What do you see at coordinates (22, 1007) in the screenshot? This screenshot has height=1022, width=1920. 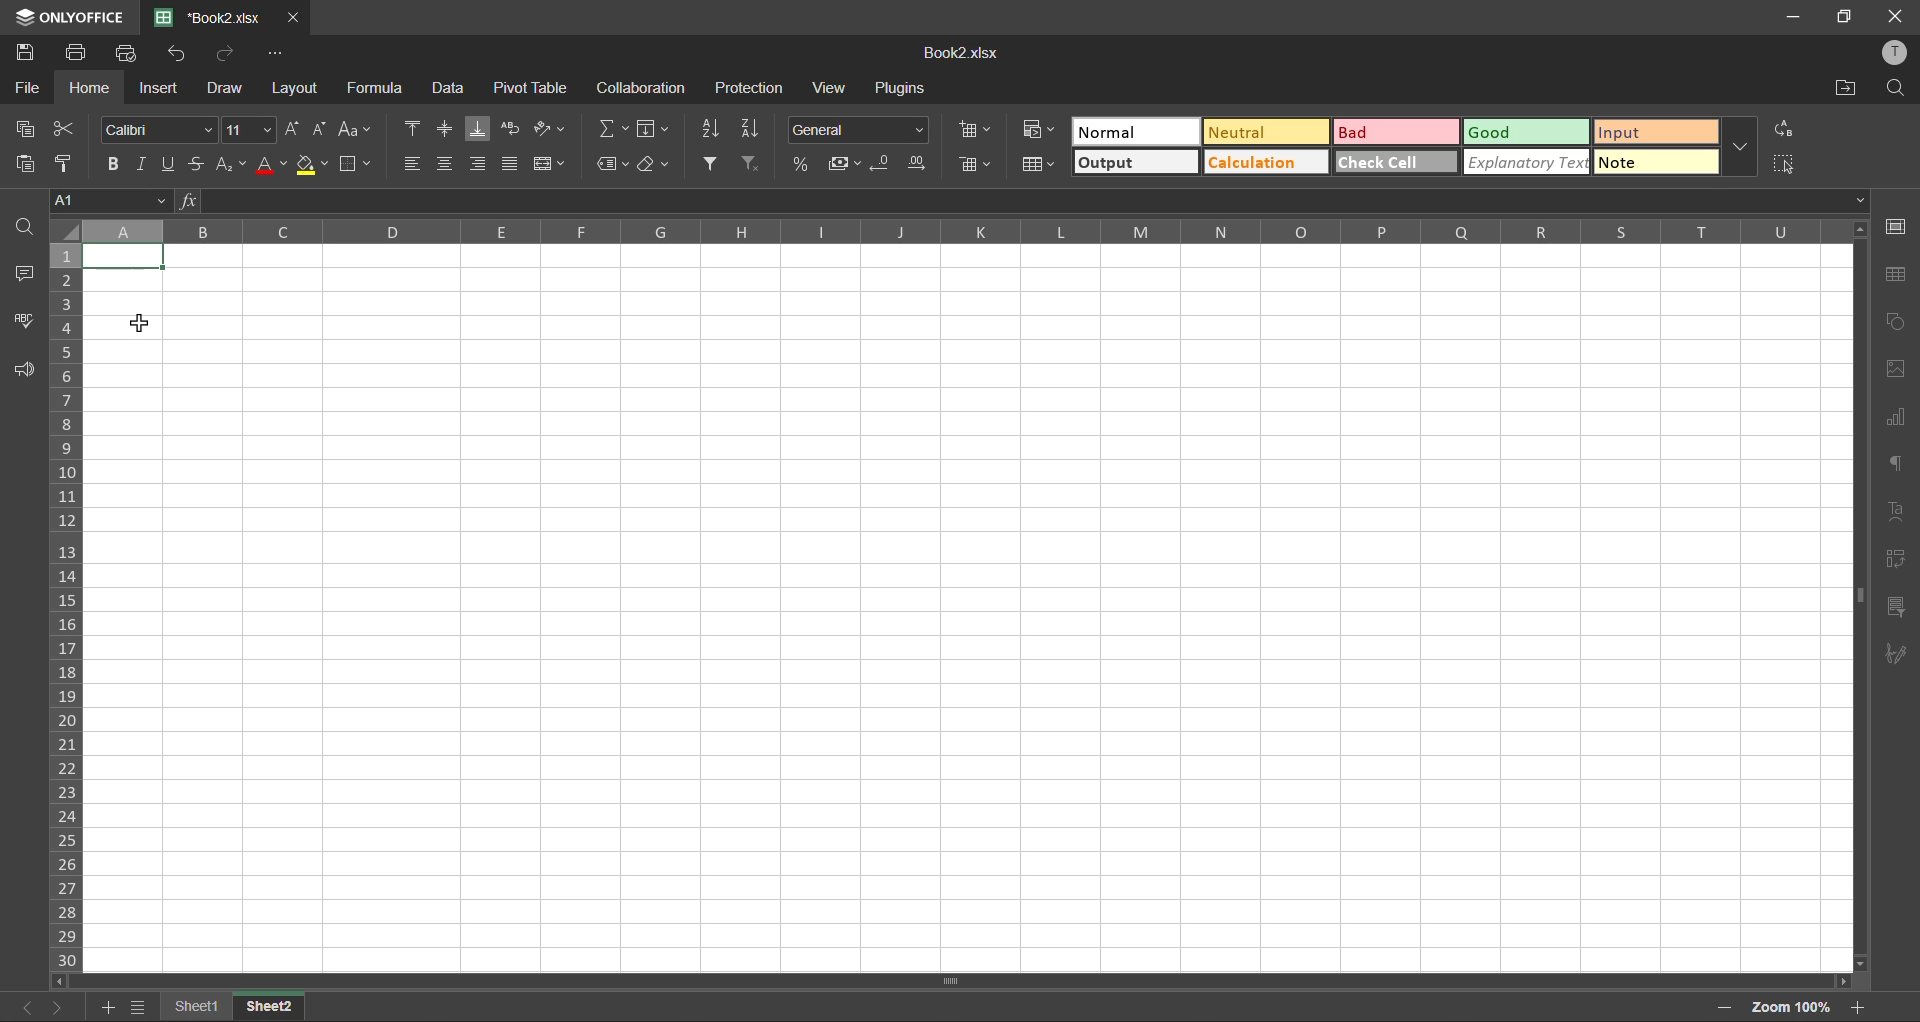 I see `previous` at bounding box center [22, 1007].